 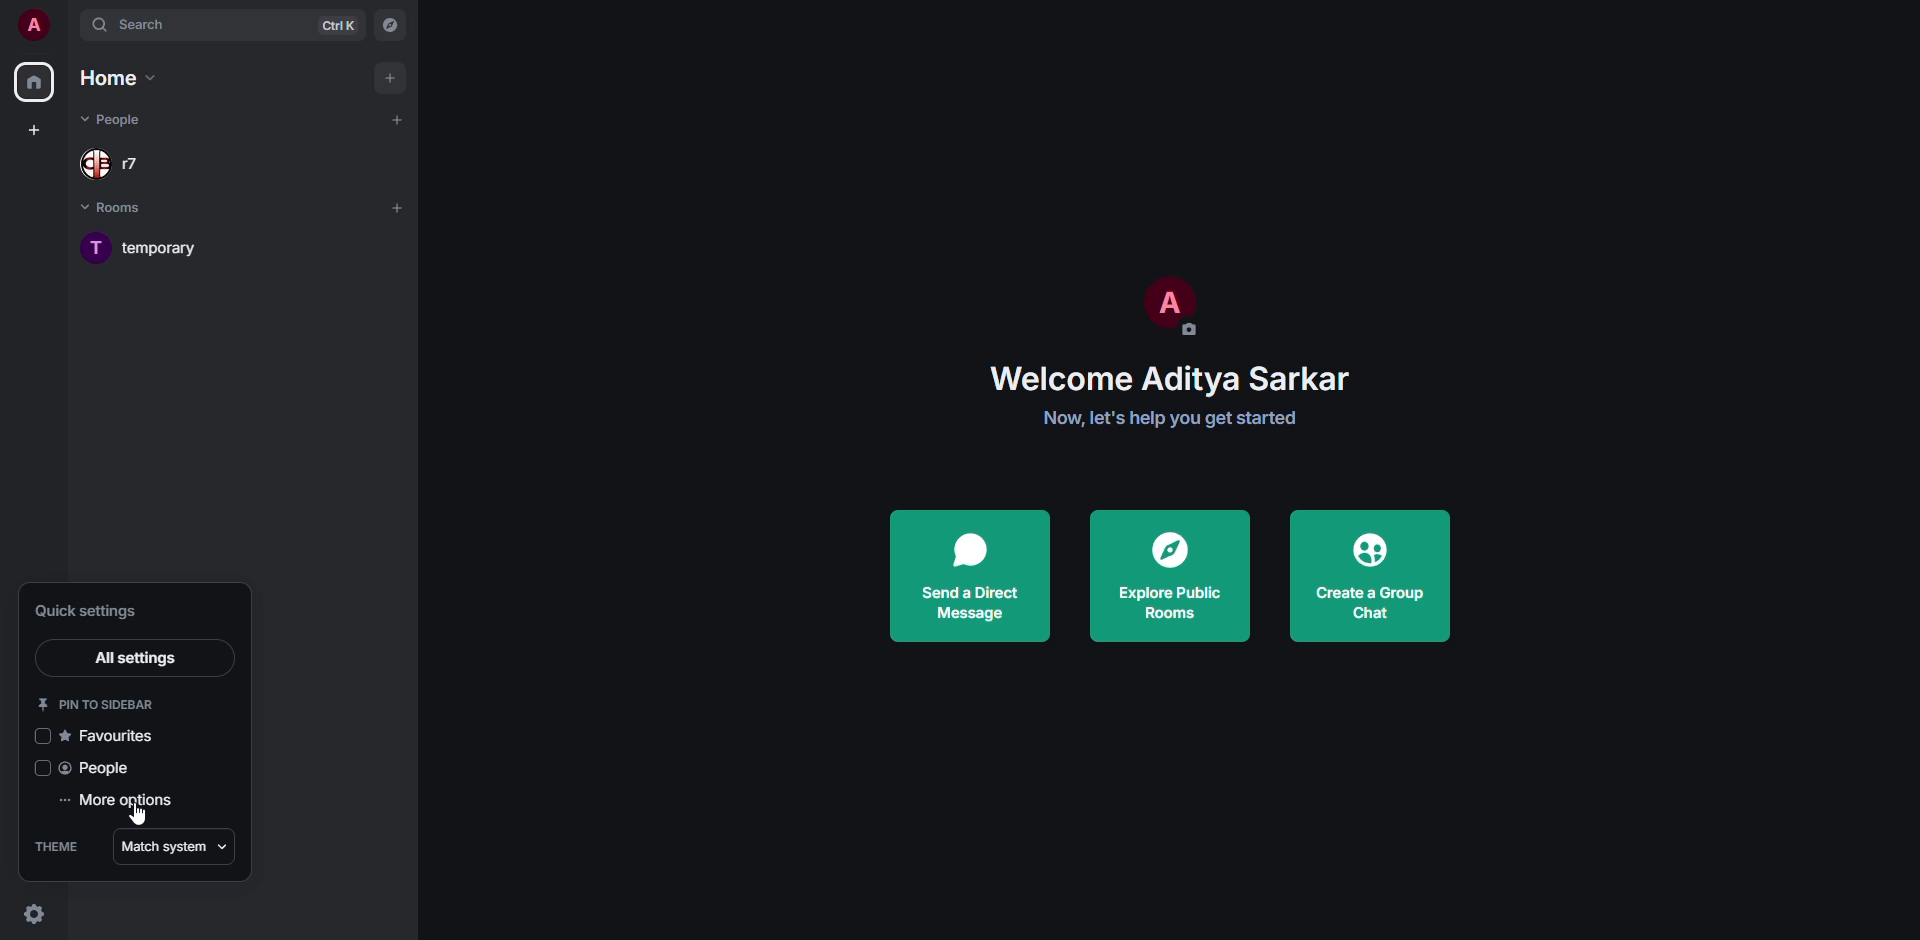 I want to click on add, so click(x=398, y=118).